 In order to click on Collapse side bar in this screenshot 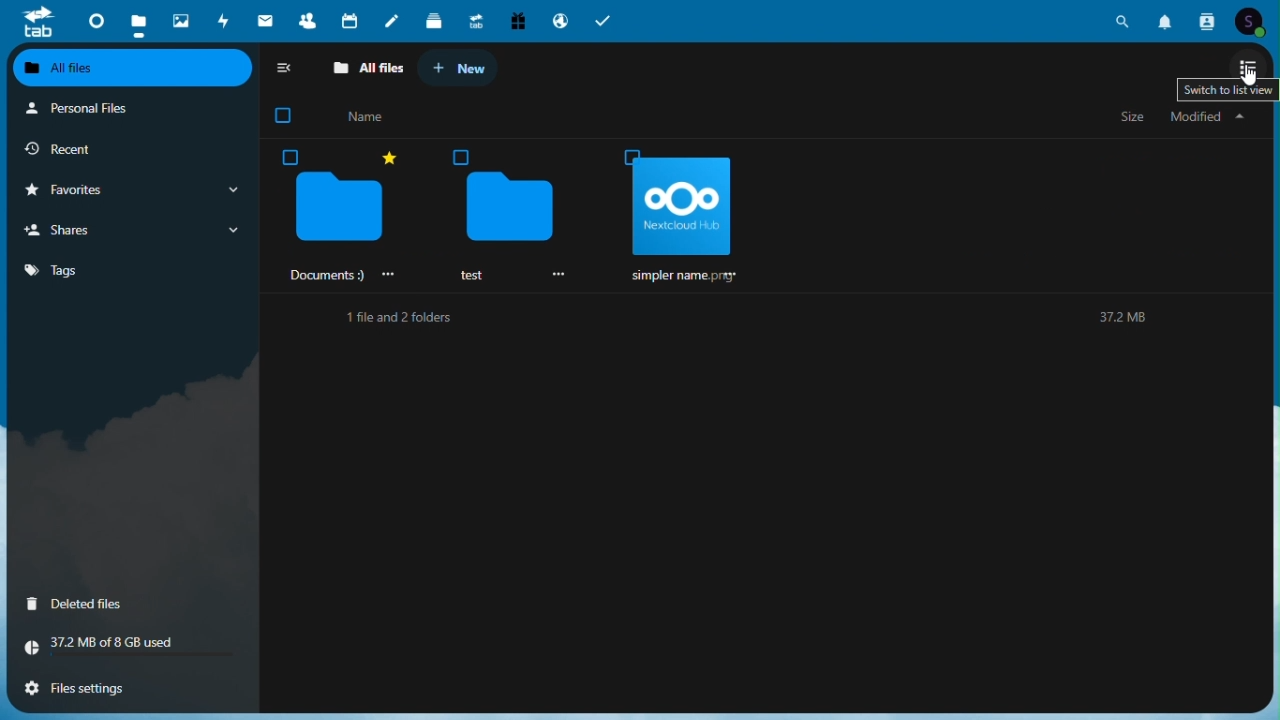, I will do `click(291, 64)`.